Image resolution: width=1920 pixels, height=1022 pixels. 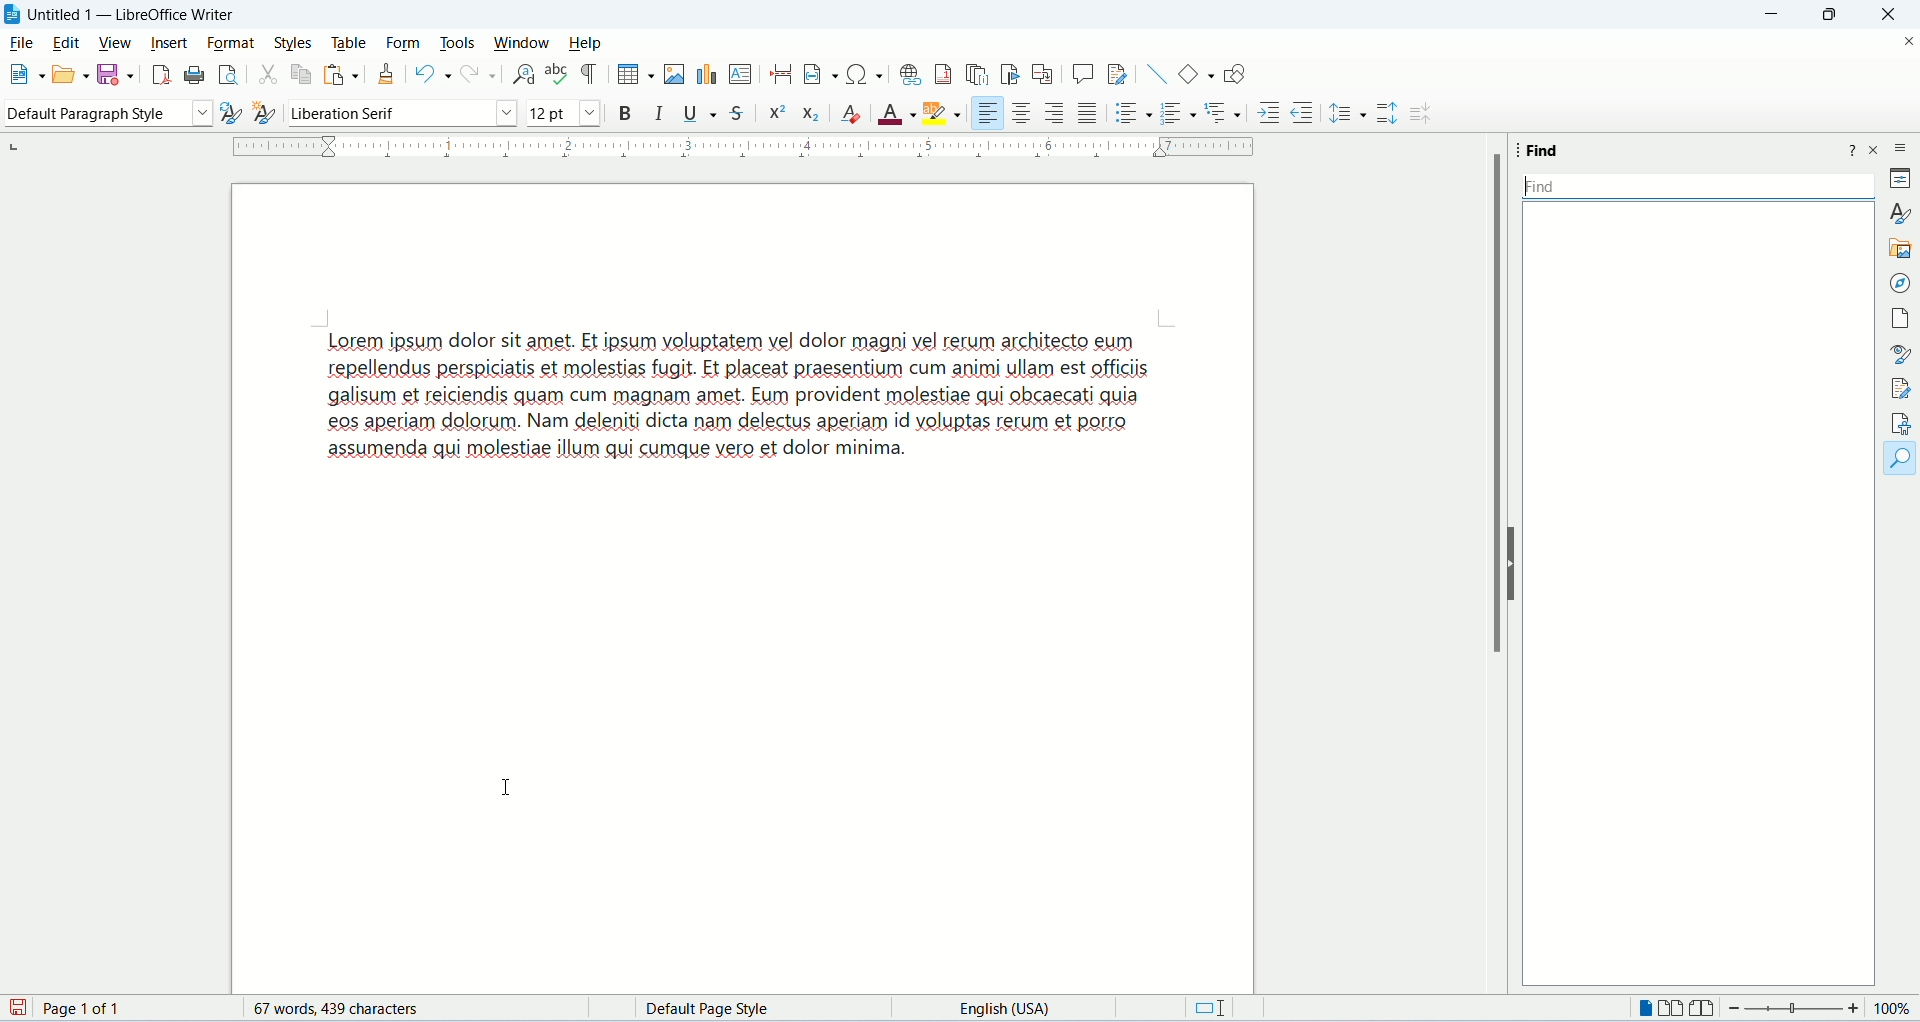 I want to click on file, so click(x=22, y=43).